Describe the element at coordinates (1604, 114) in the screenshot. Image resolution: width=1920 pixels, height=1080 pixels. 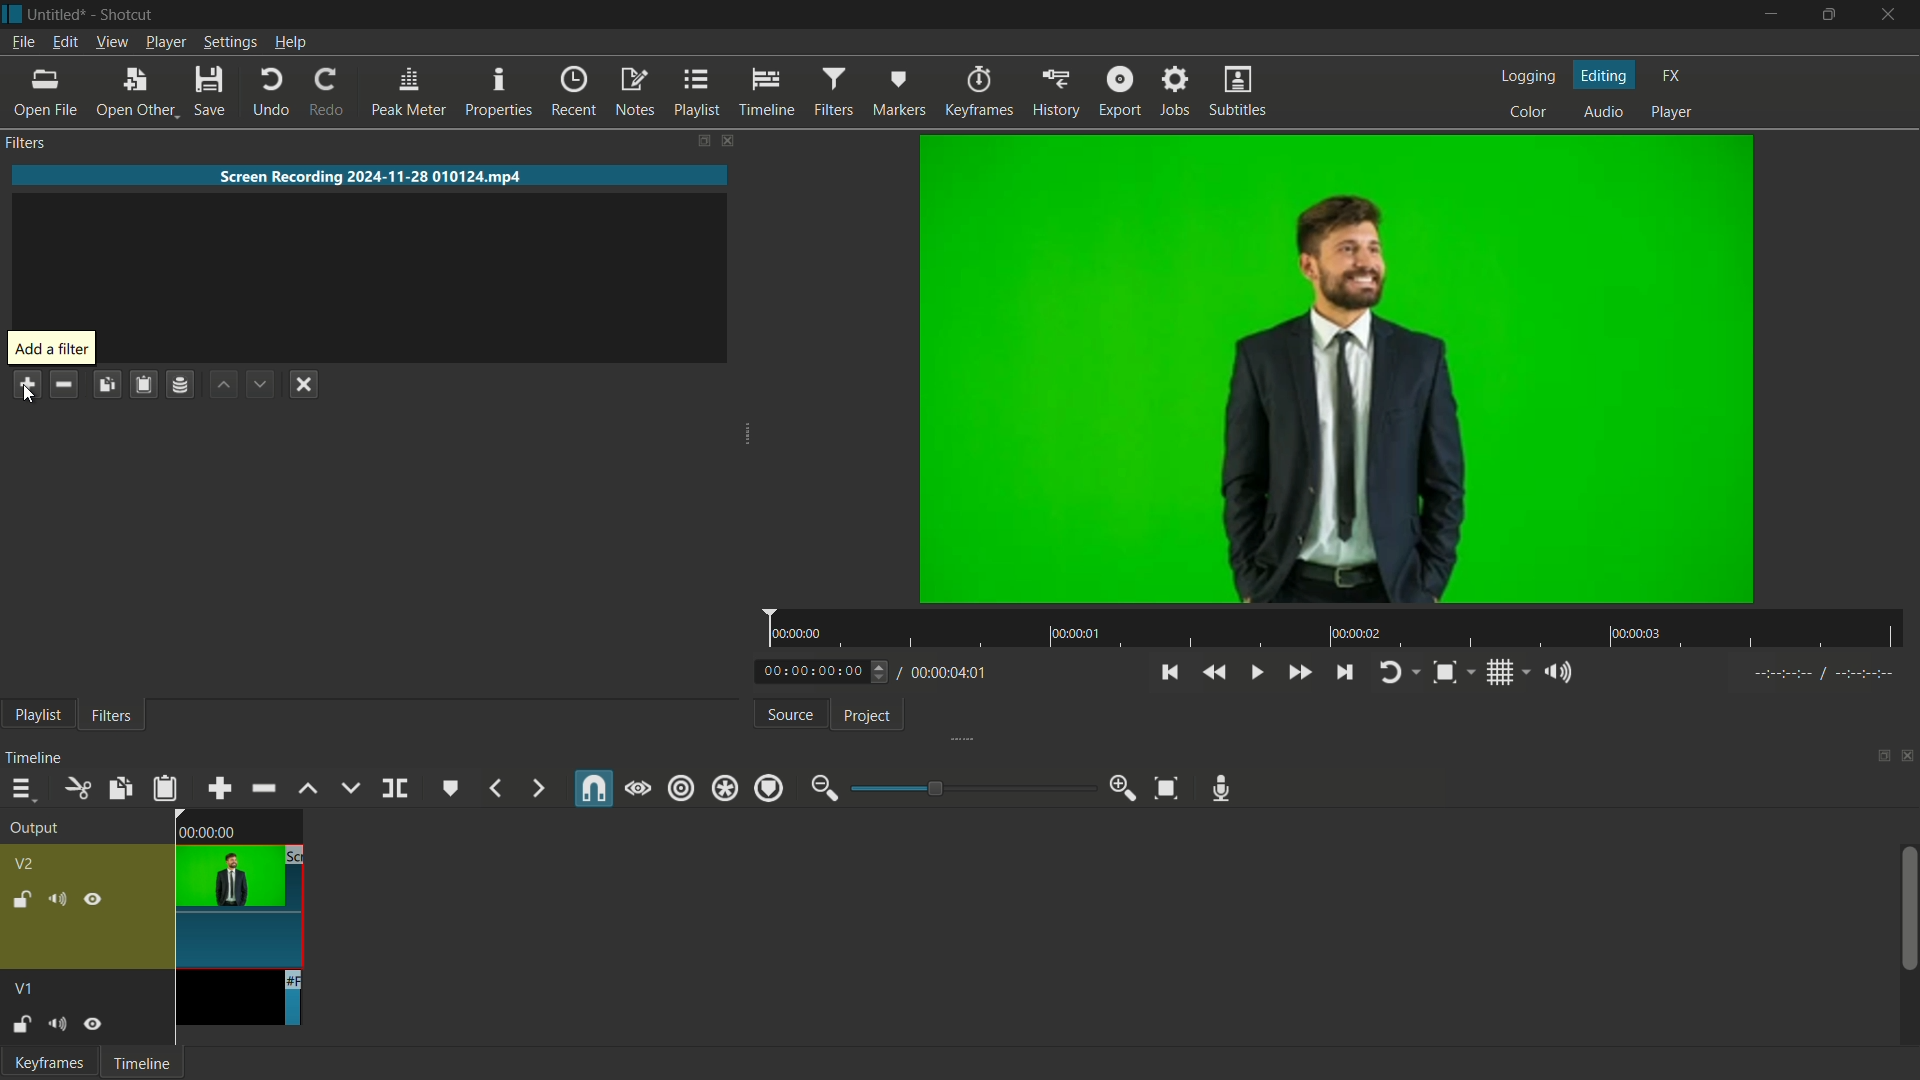
I see `audio` at that location.